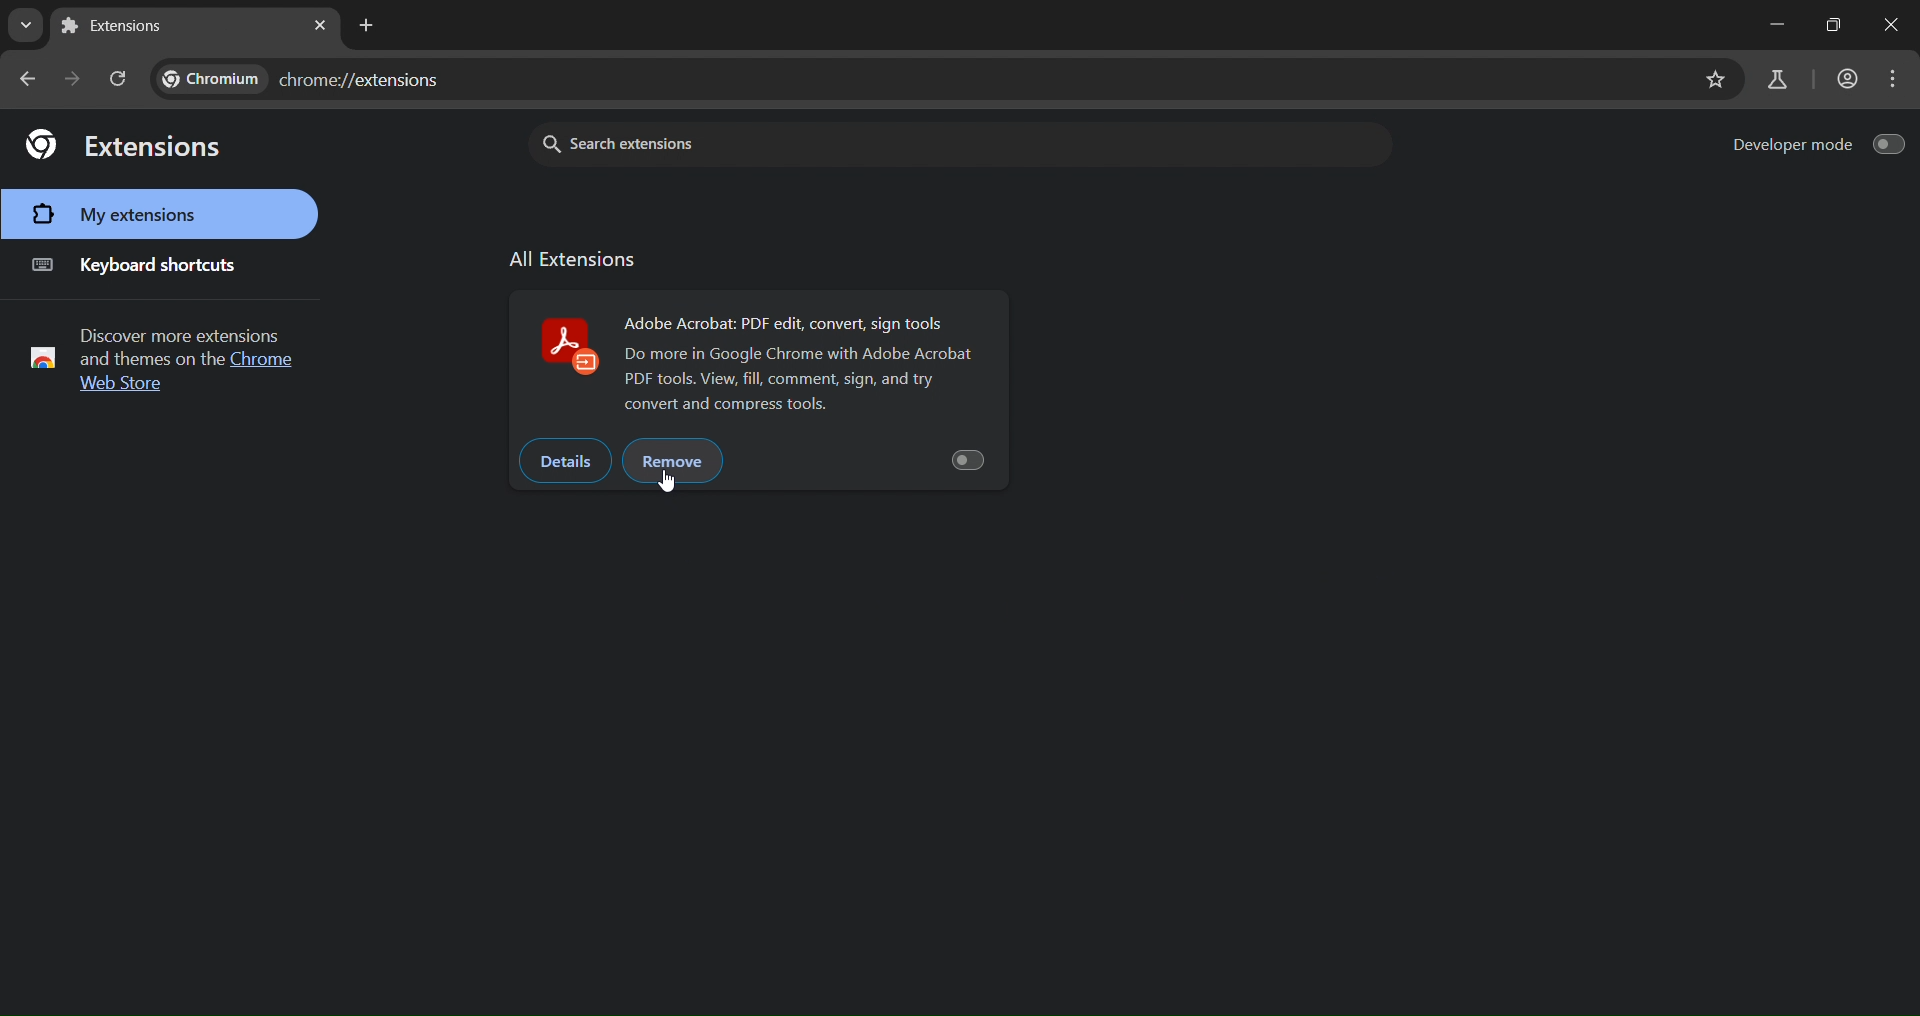 The width and height of the screenshot is (1920, 1016). Describe the element at coordinates (365, 26) in the screenshot. I see `new tab` at that location.